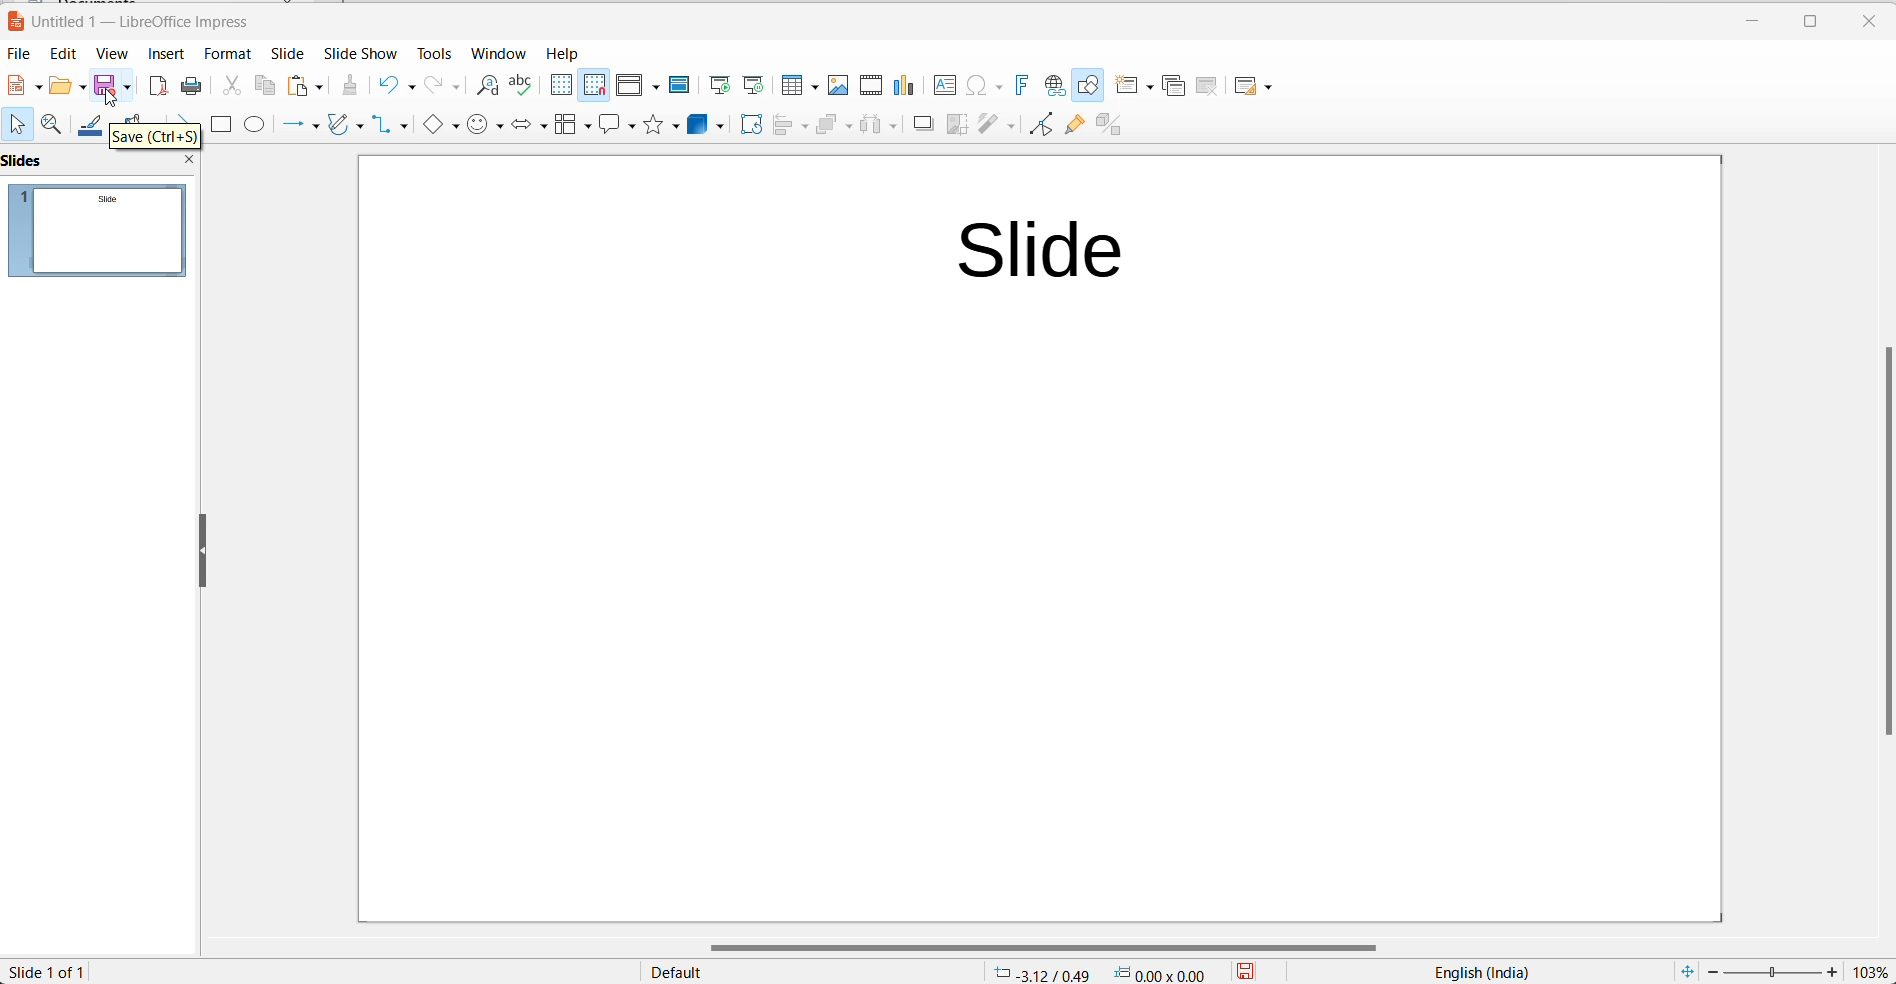 This screenshot has width=1896, height=984. Describe the element at coordinates (837, 85) in the screenshot. I see `insert images` at that location.